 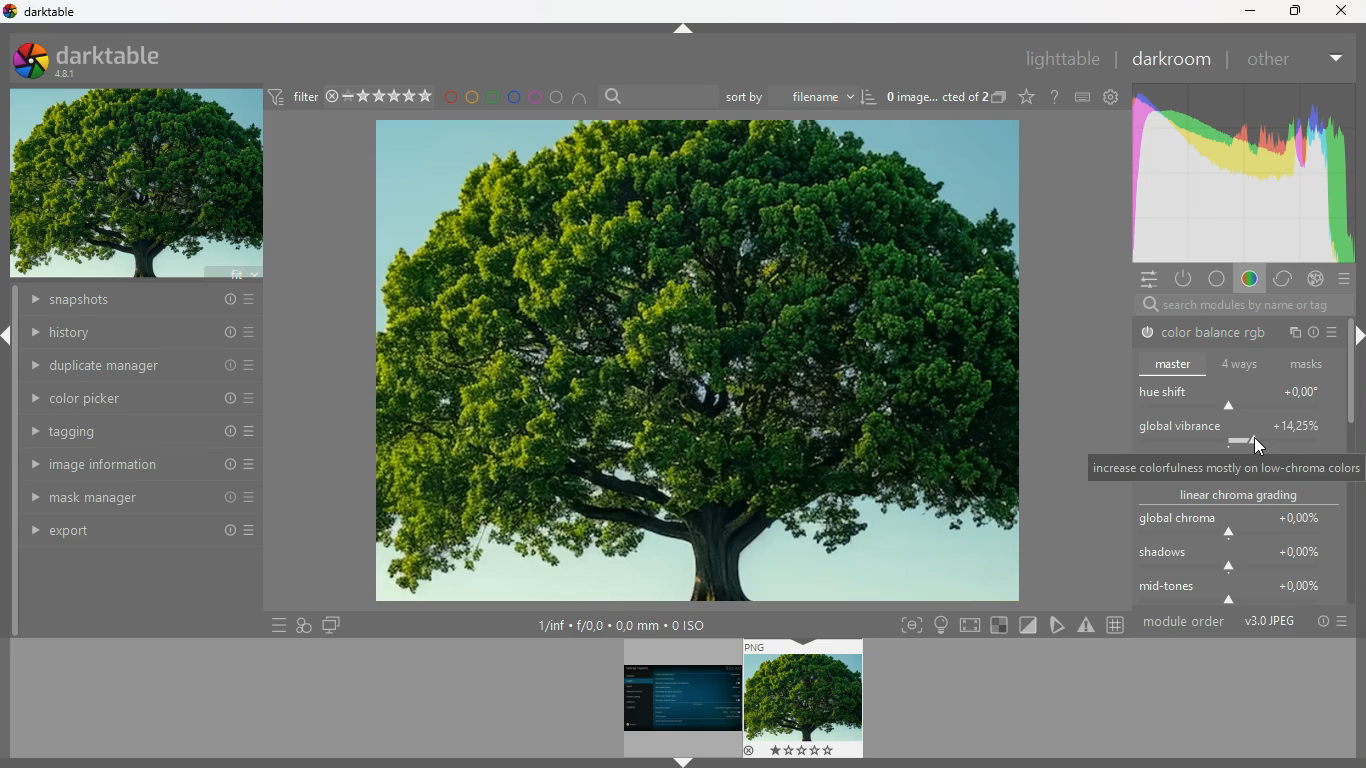 What do you see at coordinates (972, 624) in the screenshot?
I see `screen` at bounding box center [972, 624].